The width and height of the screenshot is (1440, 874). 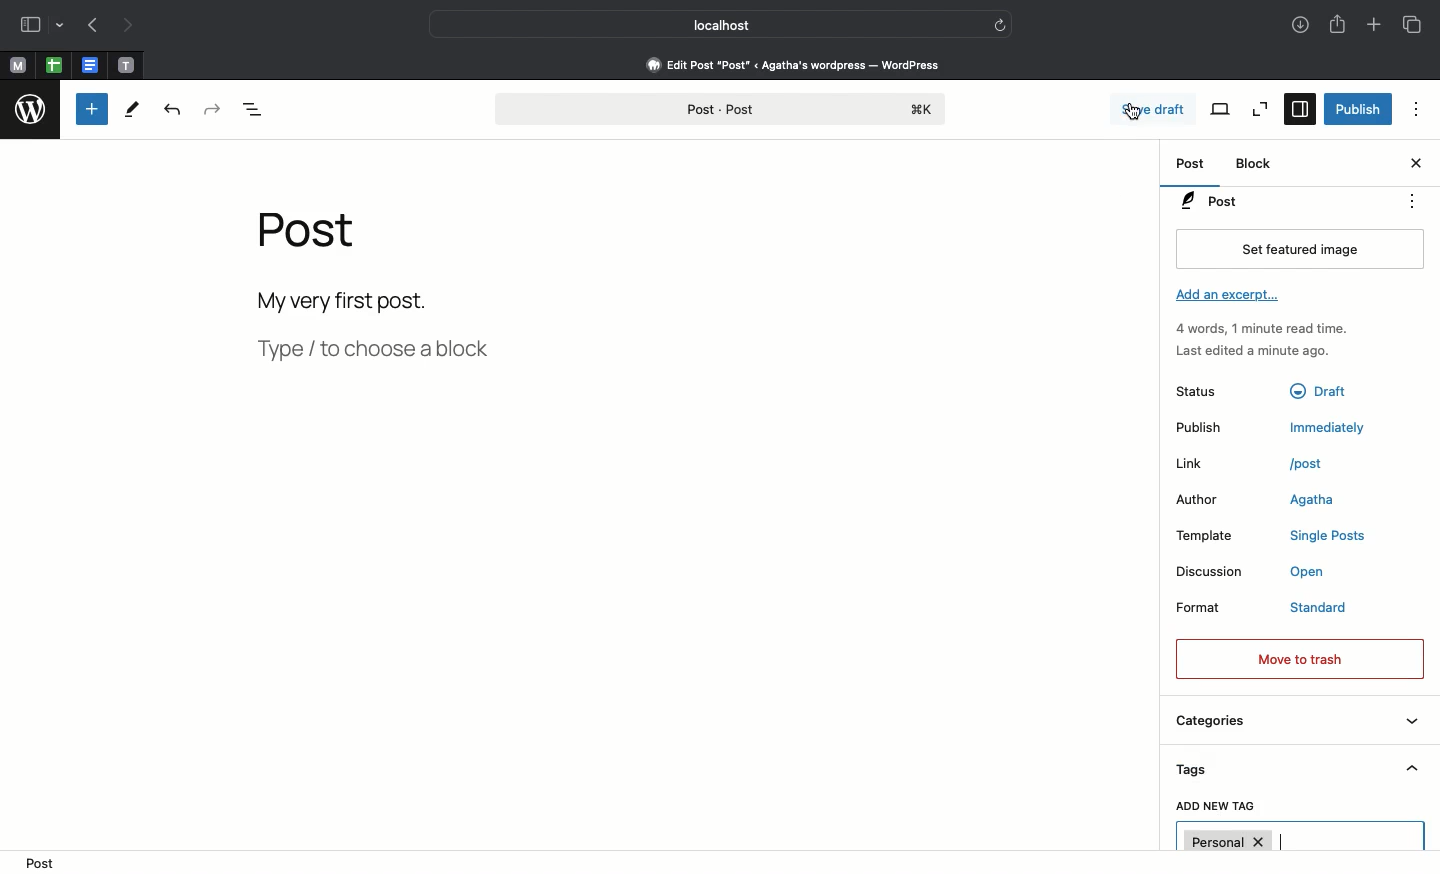 I want to click on Block, so click(x=1259, y=164).